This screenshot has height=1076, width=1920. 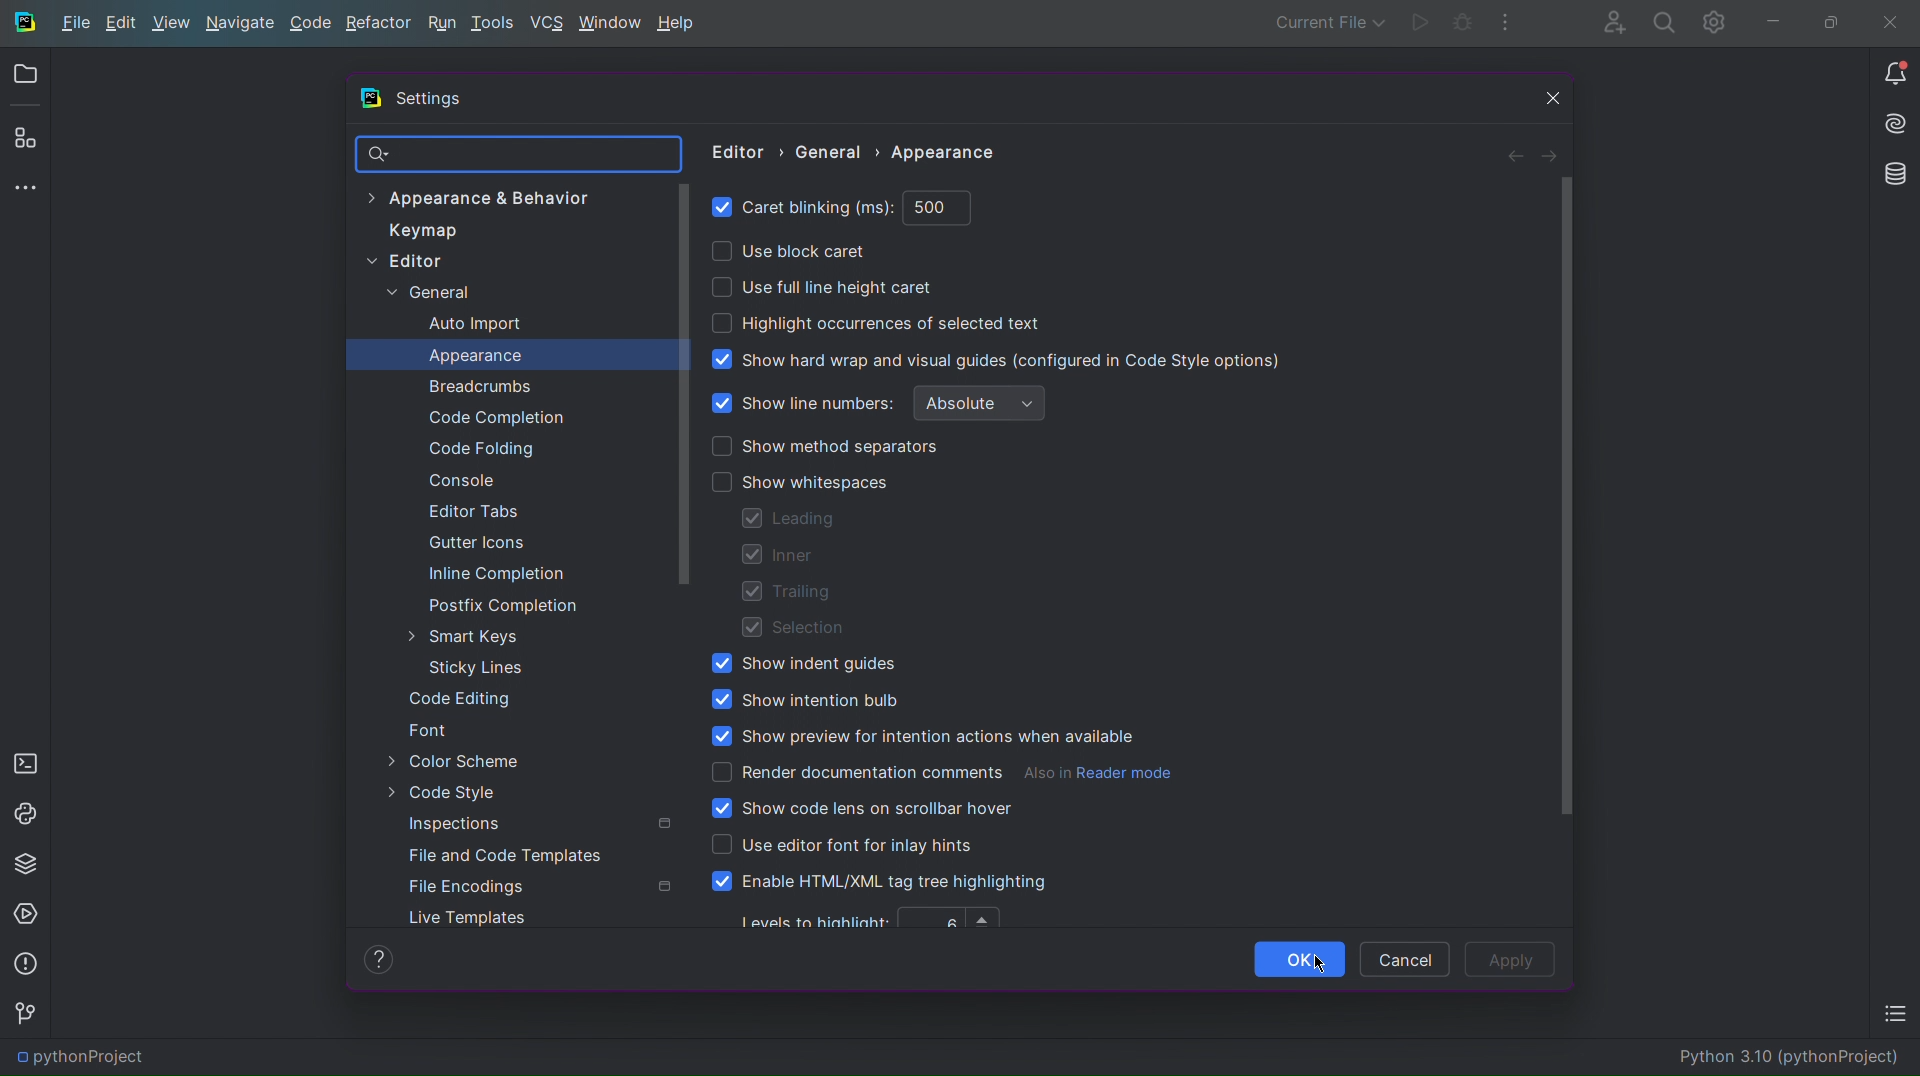 What do you see at coordinates (470, 669) in the screenshot?
I see `Sticky Lines` at bounding box center [470, 669].